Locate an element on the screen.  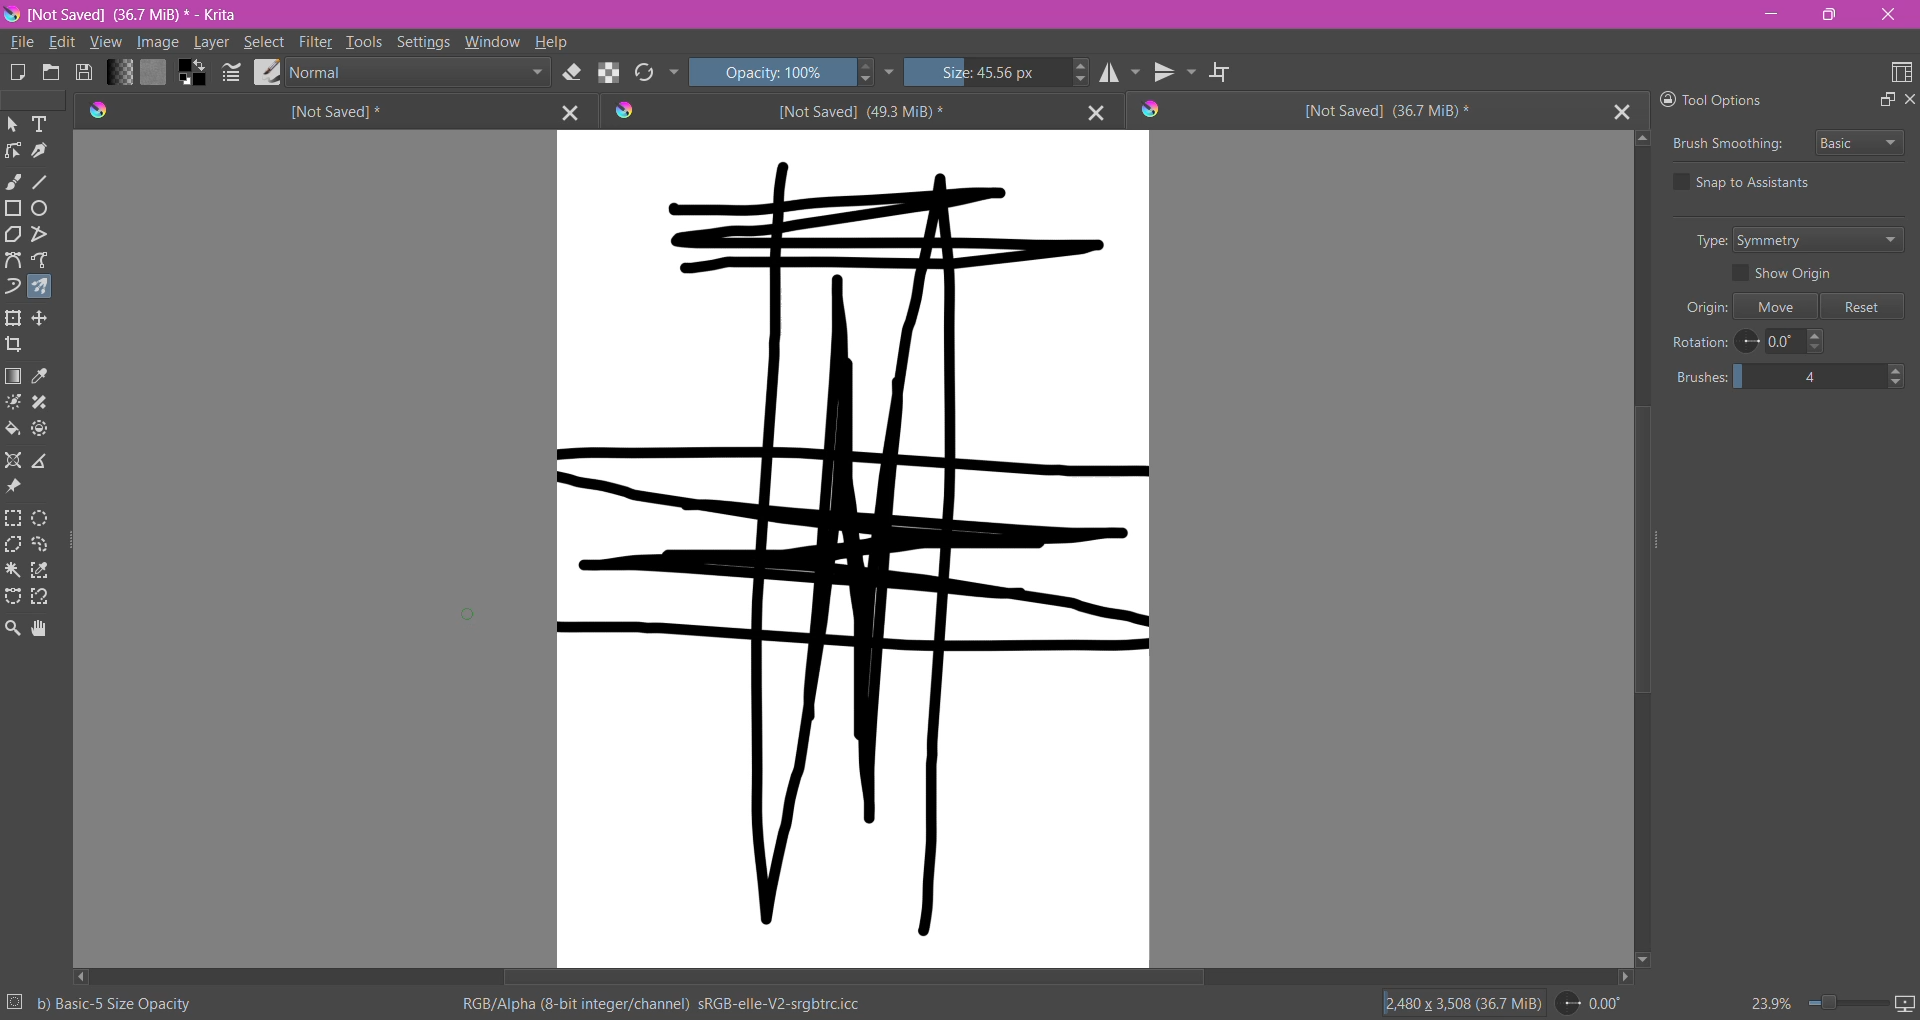
Select Shapes Tool is located at coordinates (13, 124).